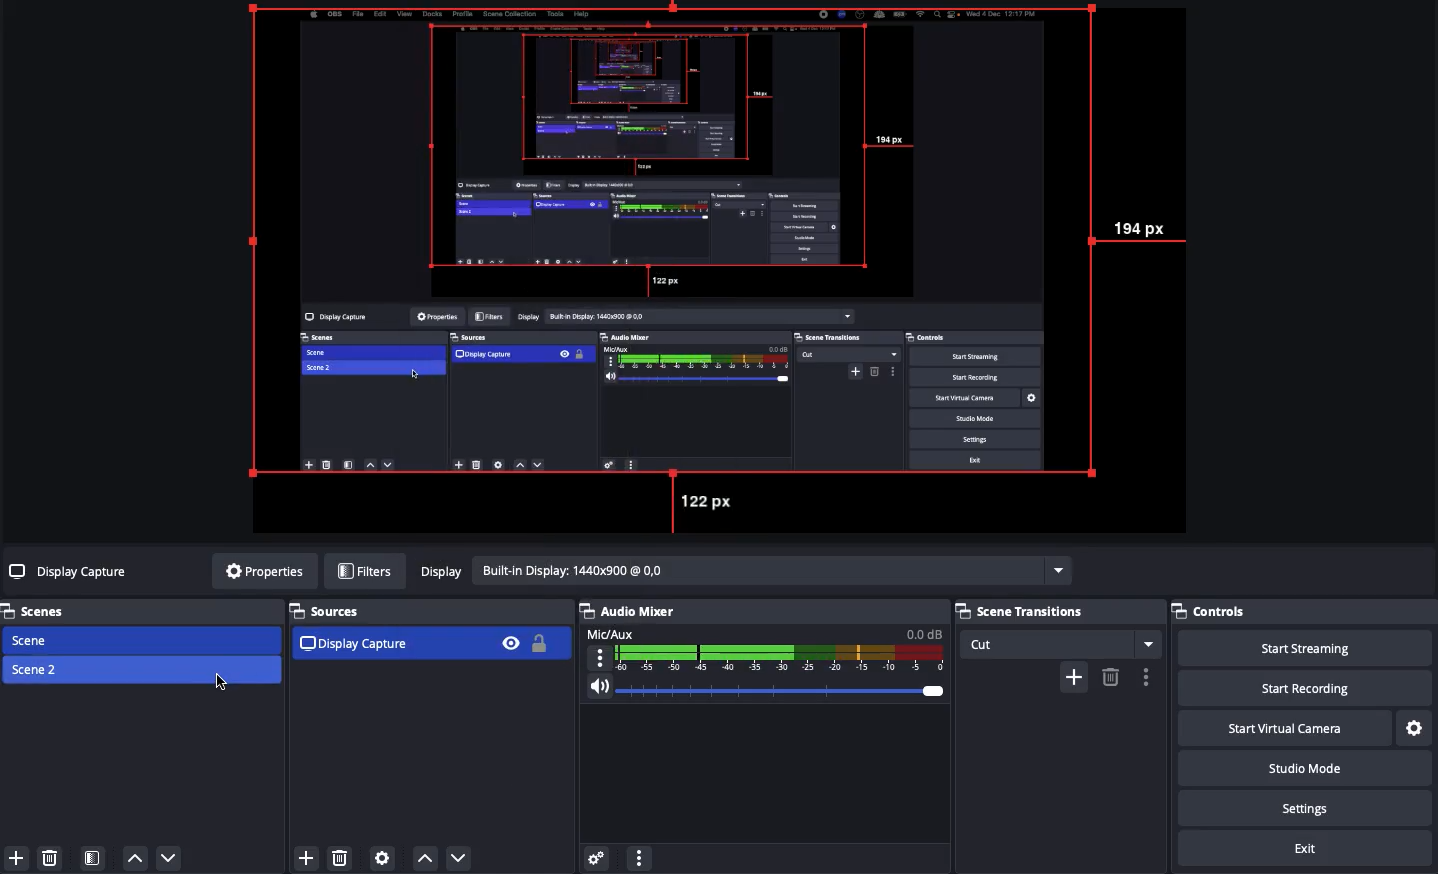  What do you see at coordinates (137, 859) in the screenshot?
I see `Move up` at bounding box center [137, 859].